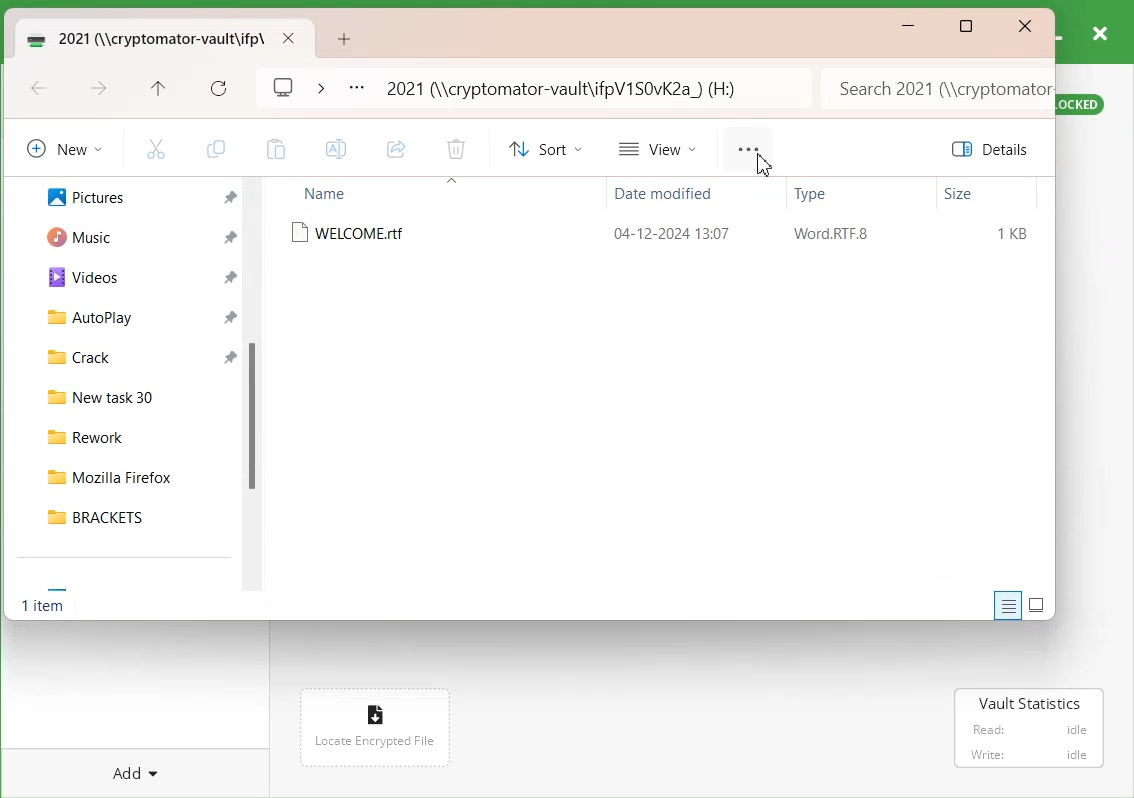 The height and width of the screenshot is (798, 1134). What do you see at coordinates (320, 86) in the screenshot?
I see `Drop down box` at bounding box center [320, 86].